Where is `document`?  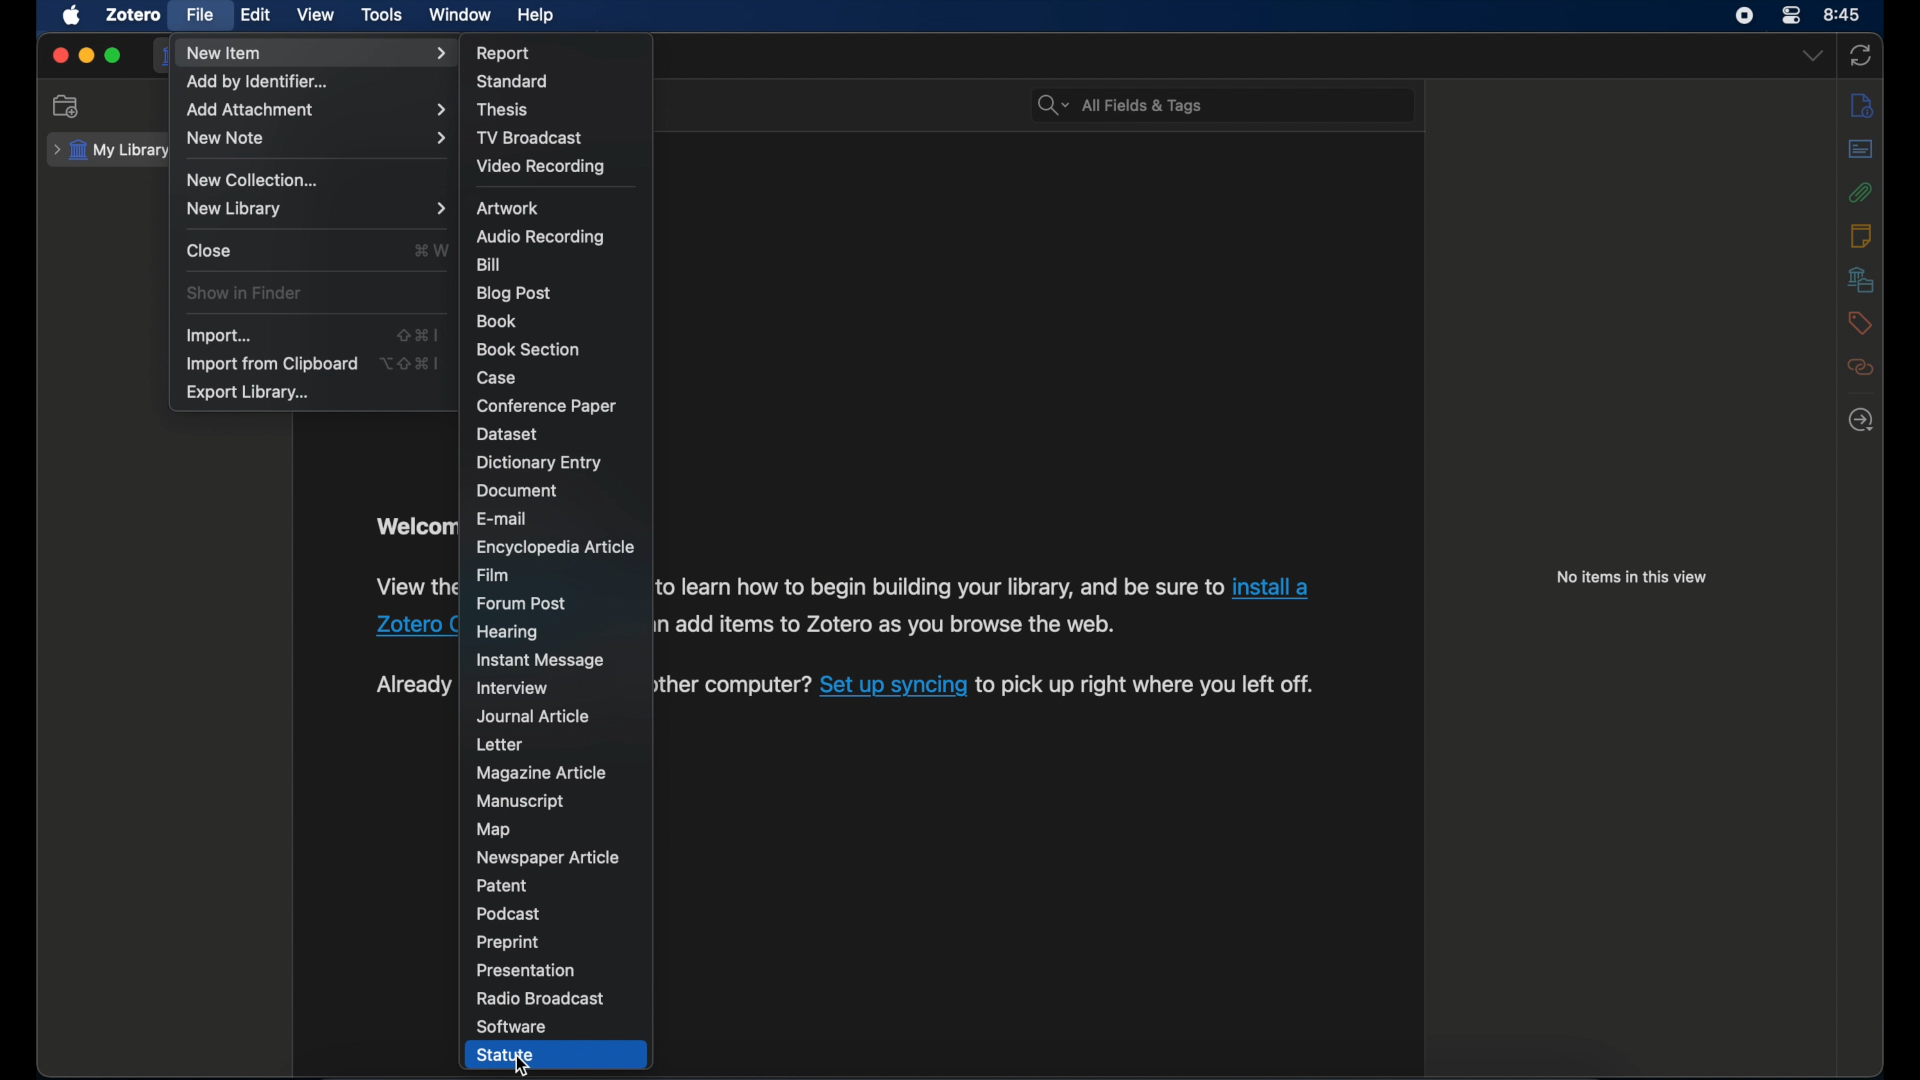
document is located at coordinates (518, 491).